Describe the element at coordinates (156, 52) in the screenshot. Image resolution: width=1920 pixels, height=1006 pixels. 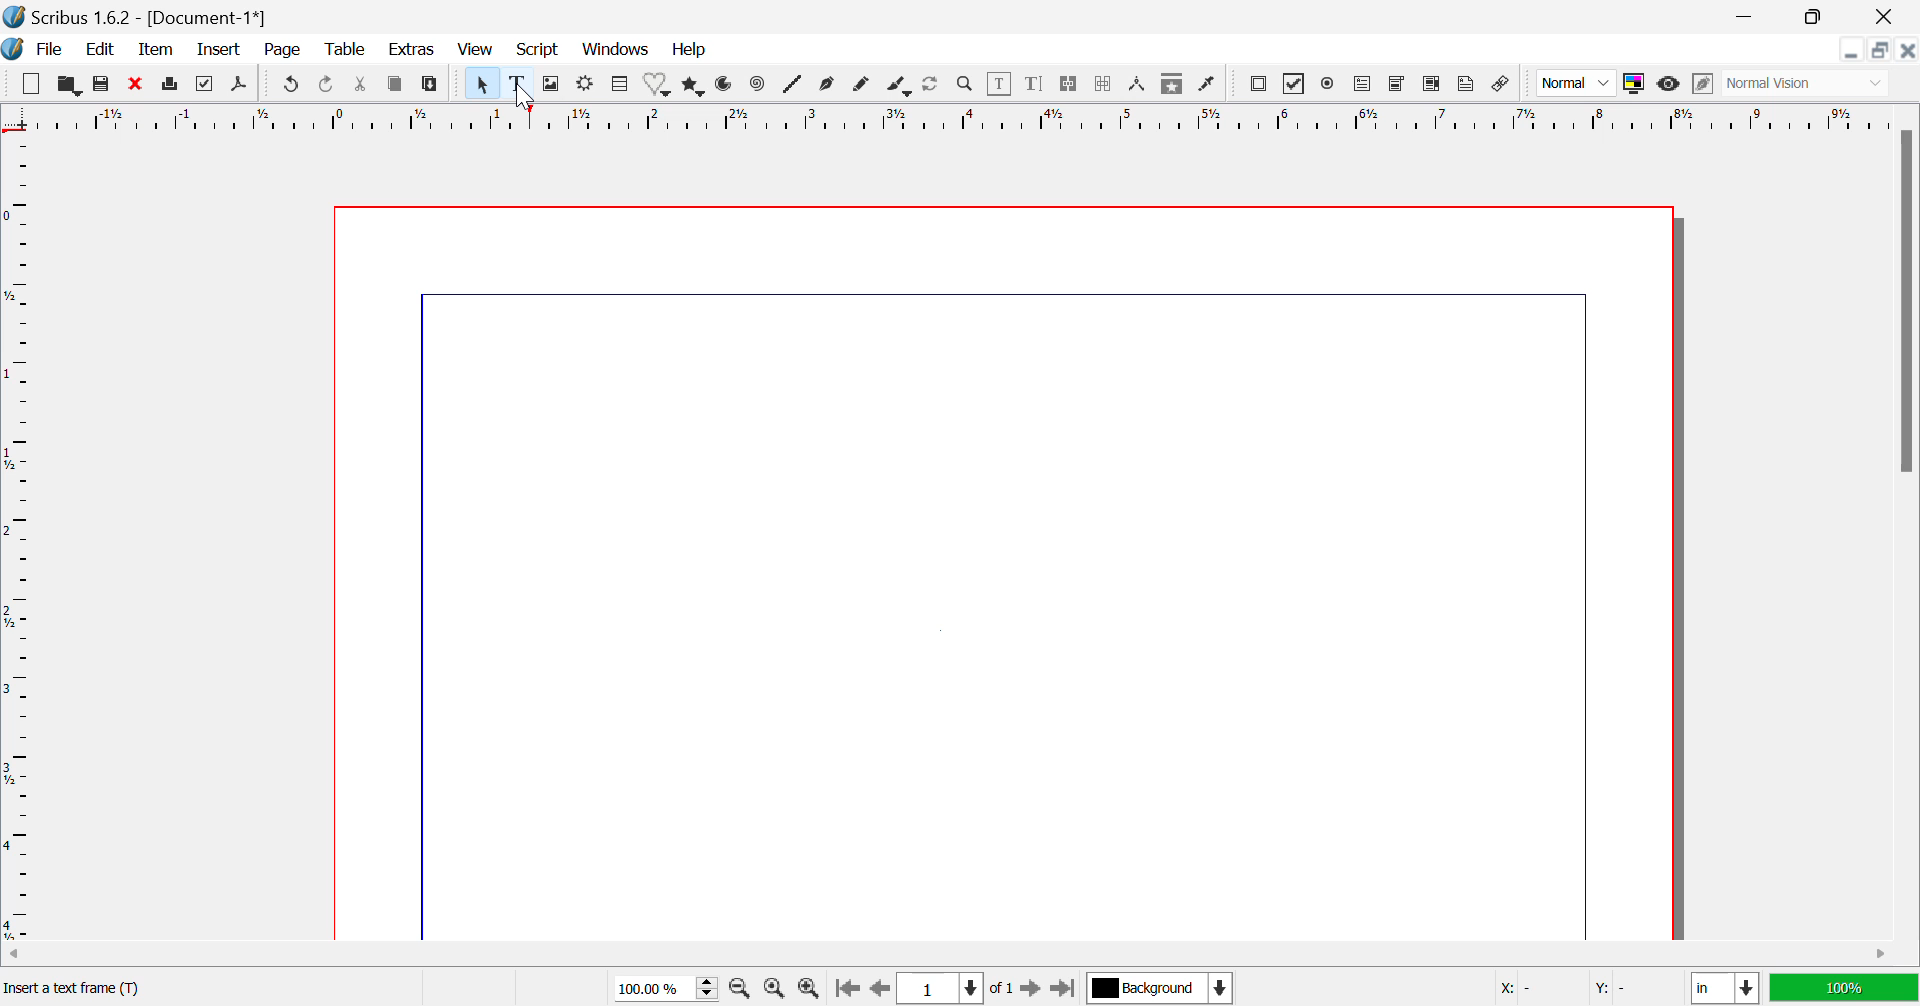
I see `Item` at that location.